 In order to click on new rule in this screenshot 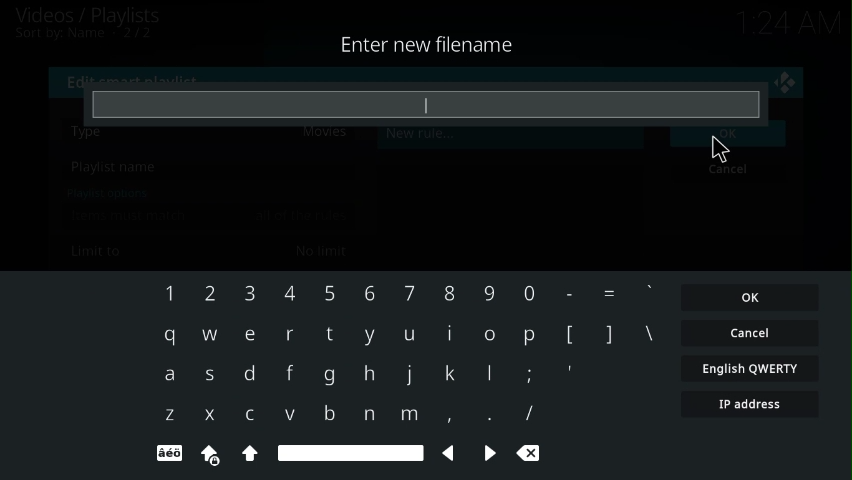, I will do `click(421, 133)`.